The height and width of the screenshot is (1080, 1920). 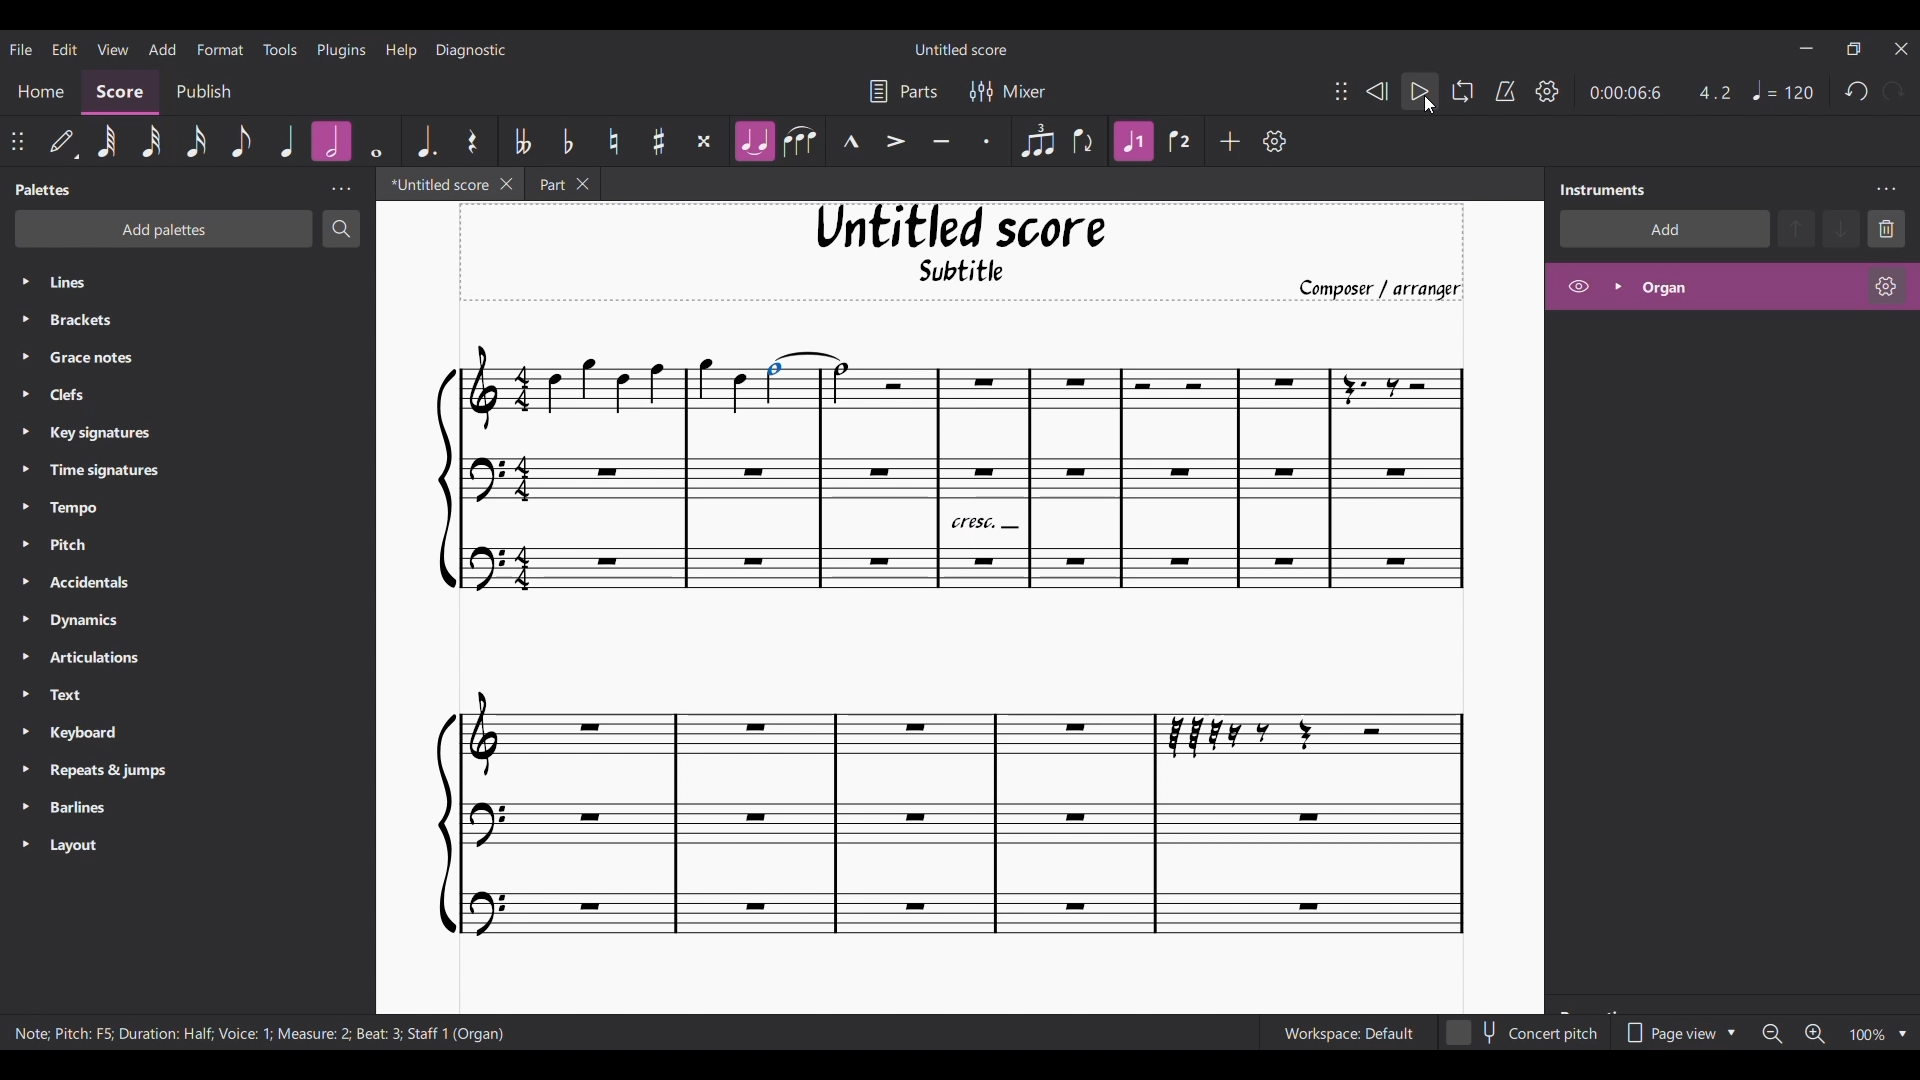 What do you see at coordinates (500, 183) in the screenshot?
I see `Close current tab` at bounding box center [500, 183].